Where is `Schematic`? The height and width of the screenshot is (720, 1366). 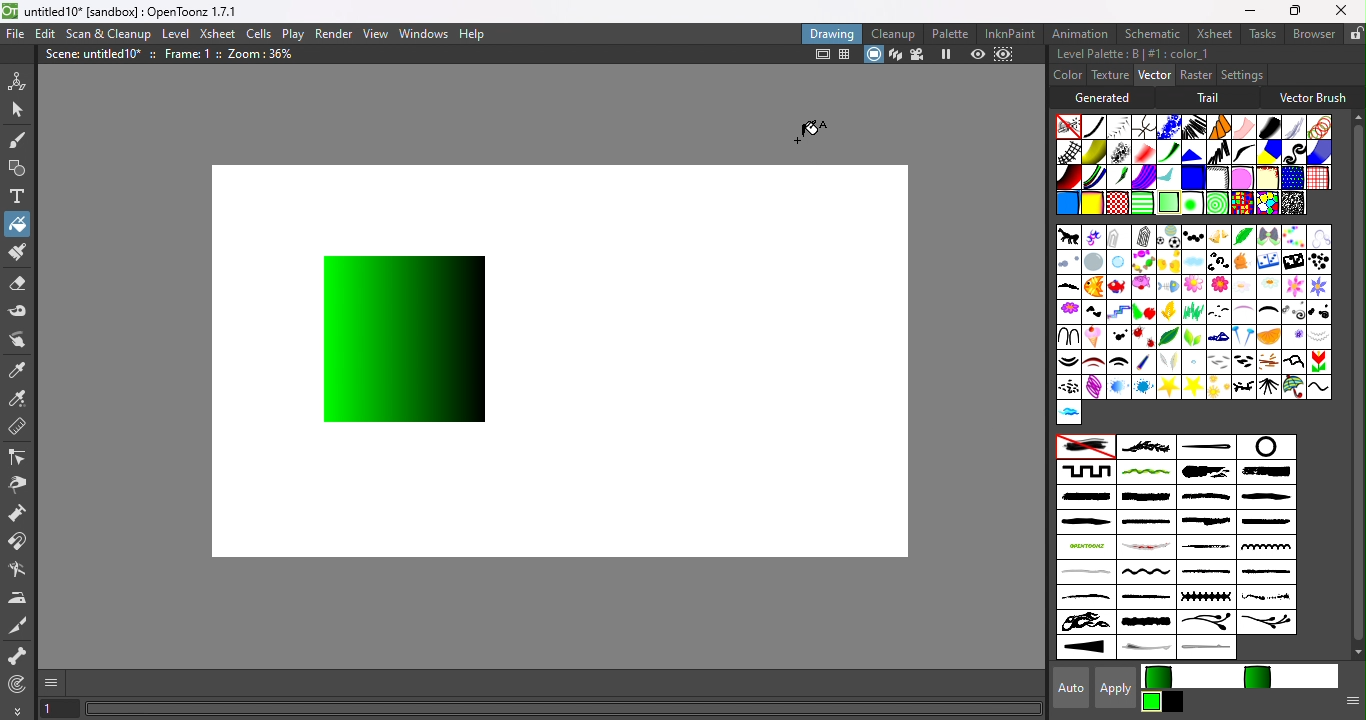
Schematic is located at coordinates (1151, 34).